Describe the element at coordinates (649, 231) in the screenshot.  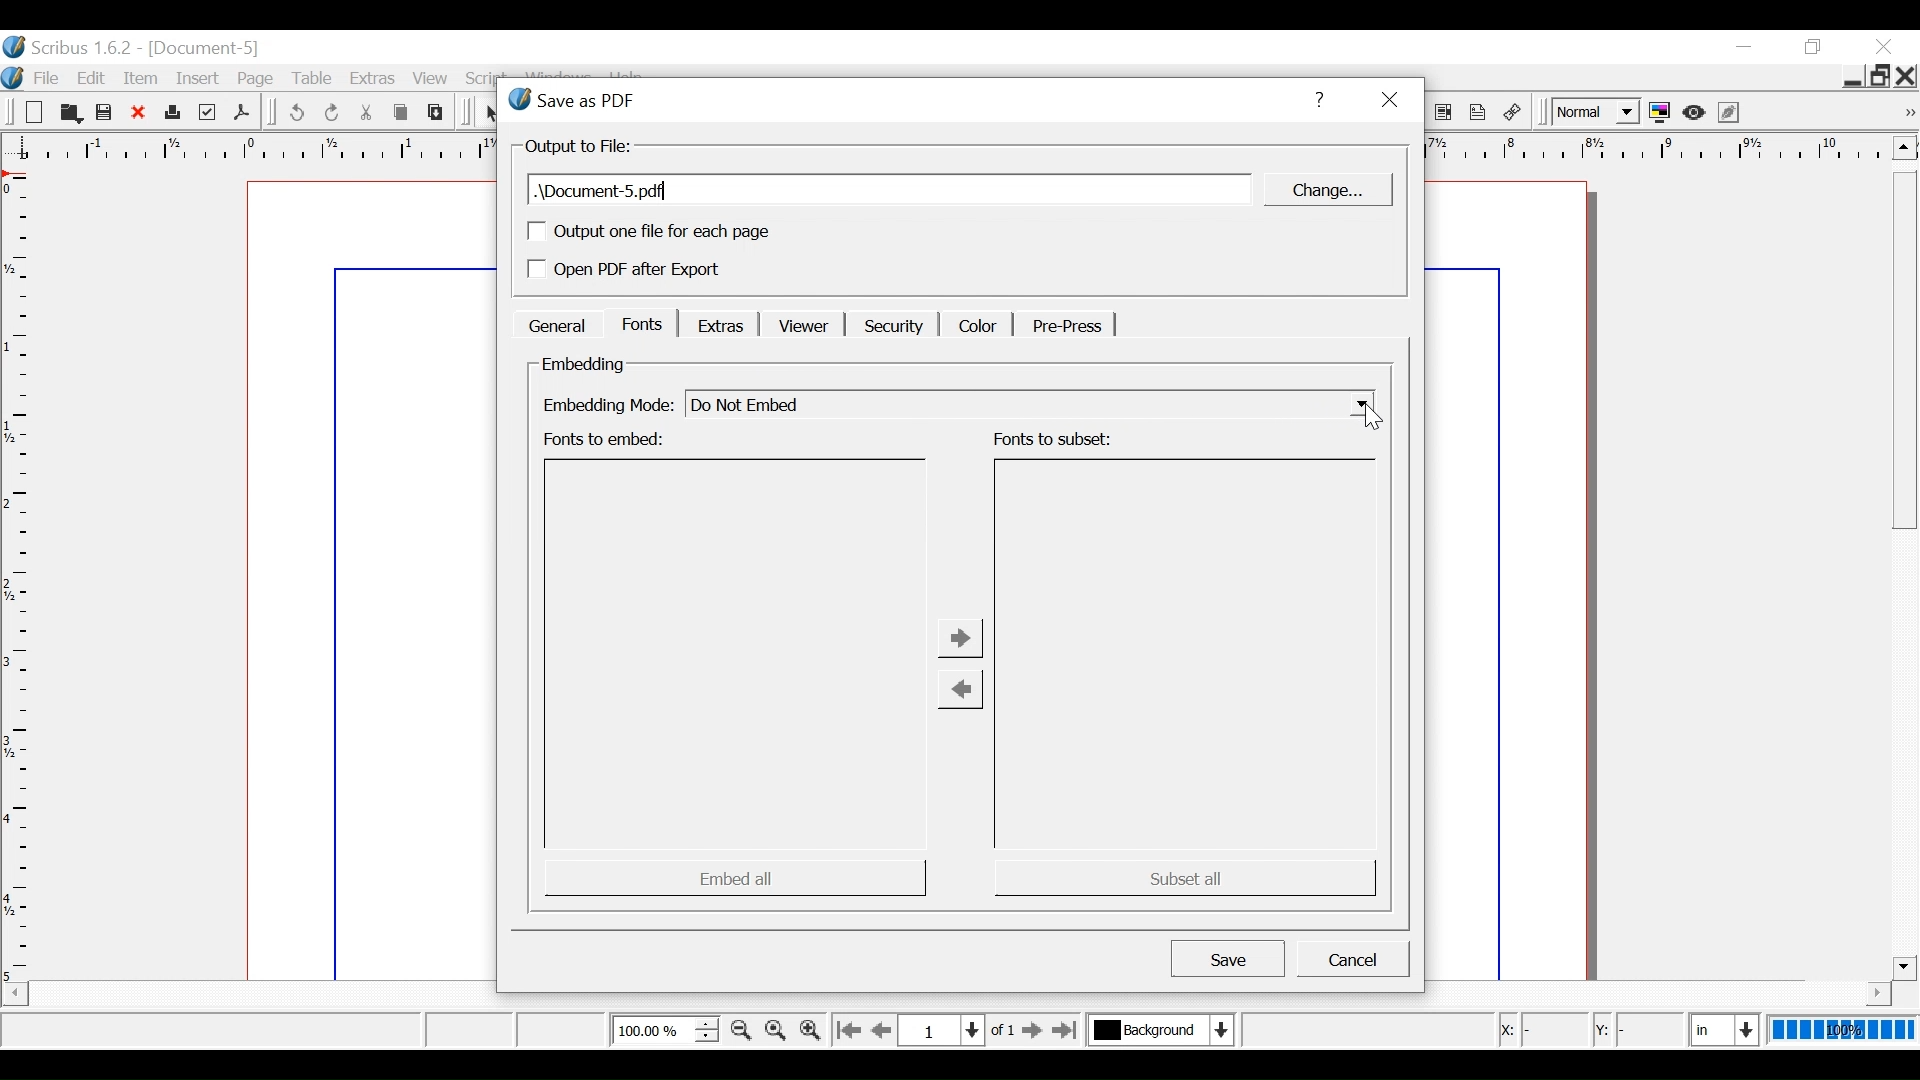
I see `(un)check output one file for each page` at that location.